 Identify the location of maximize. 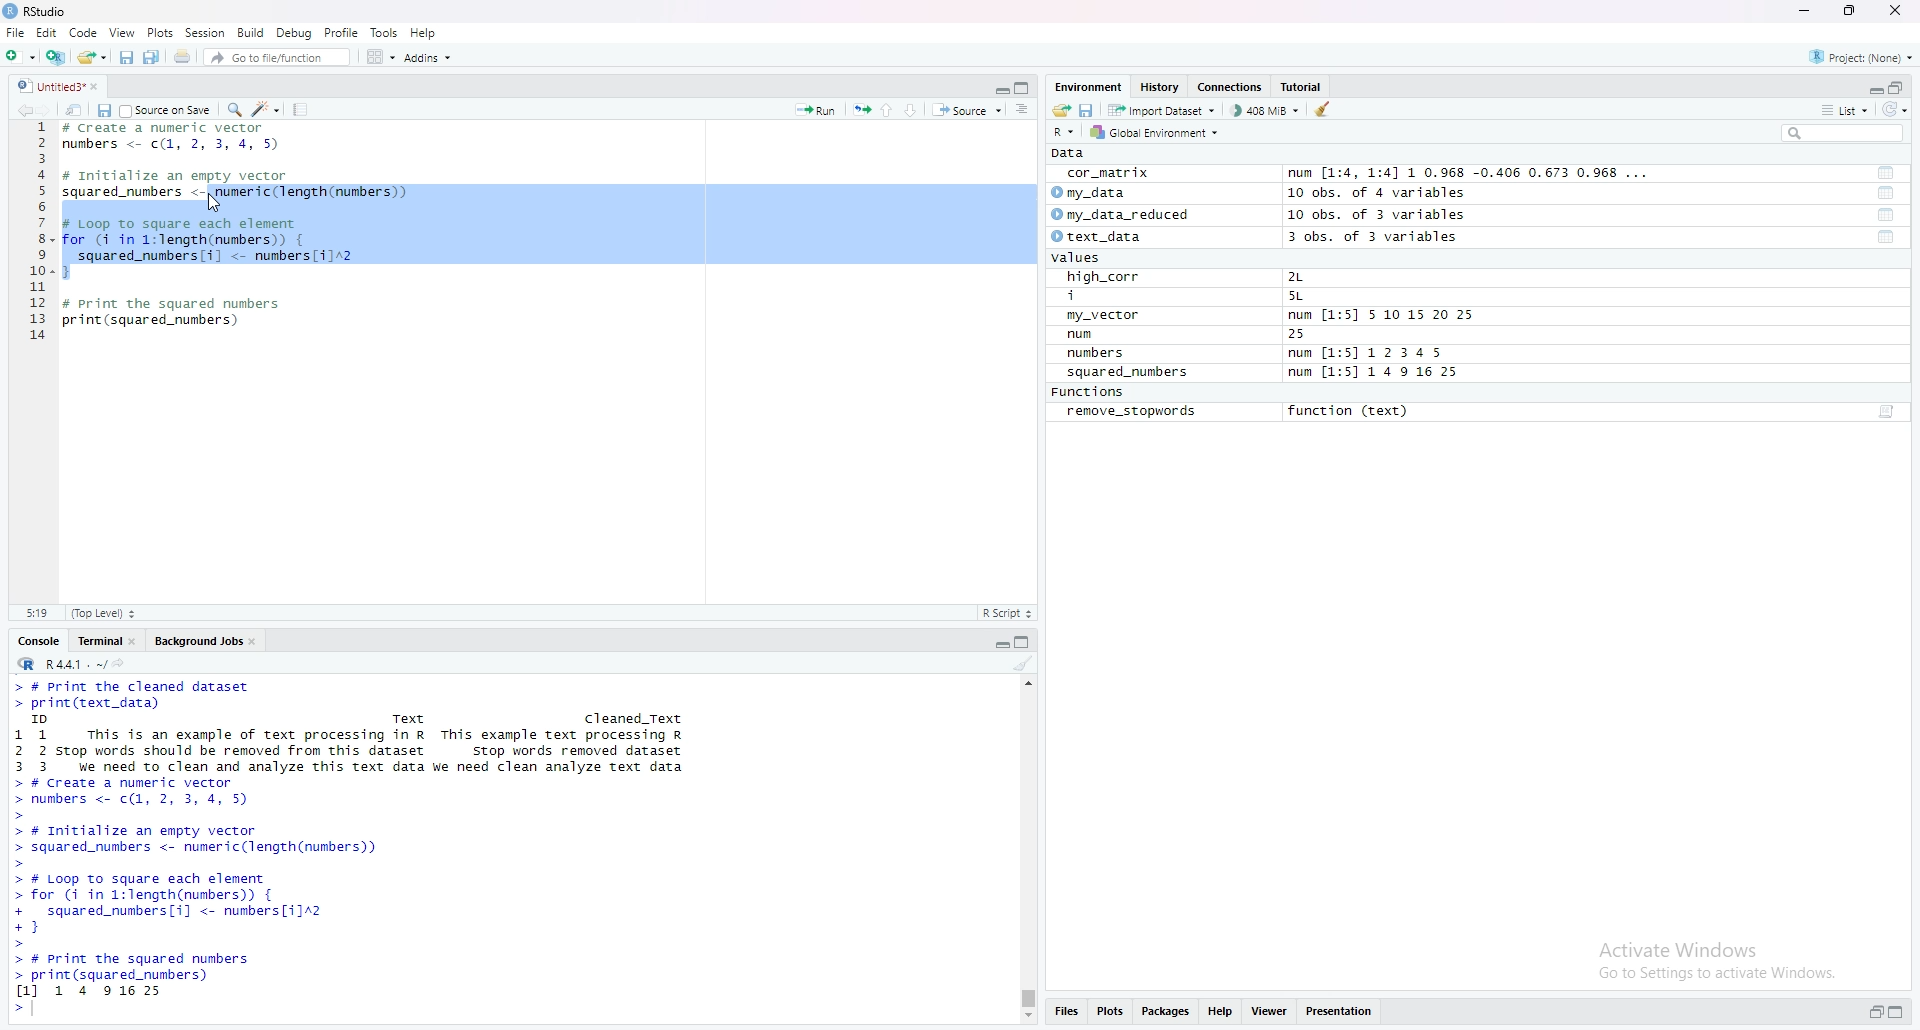
(1851, 11).